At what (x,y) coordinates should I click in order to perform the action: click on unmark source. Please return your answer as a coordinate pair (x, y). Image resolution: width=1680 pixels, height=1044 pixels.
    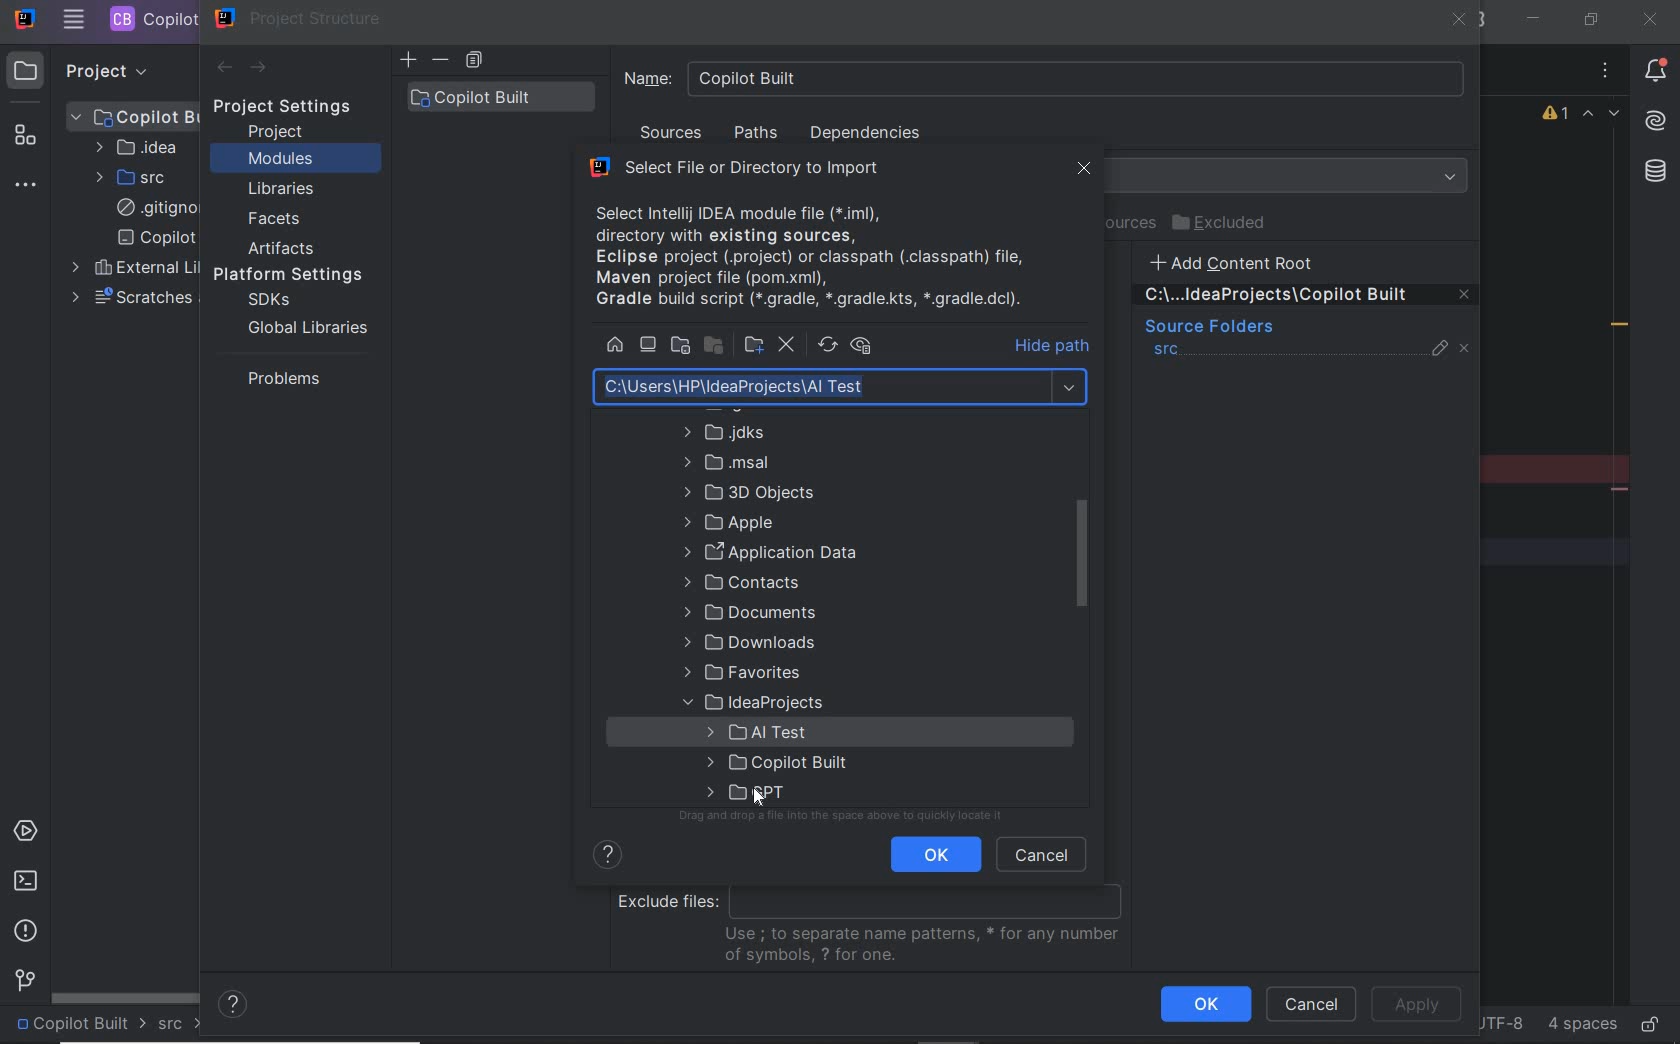
    Looking at the image, I should click on (1468, 349).